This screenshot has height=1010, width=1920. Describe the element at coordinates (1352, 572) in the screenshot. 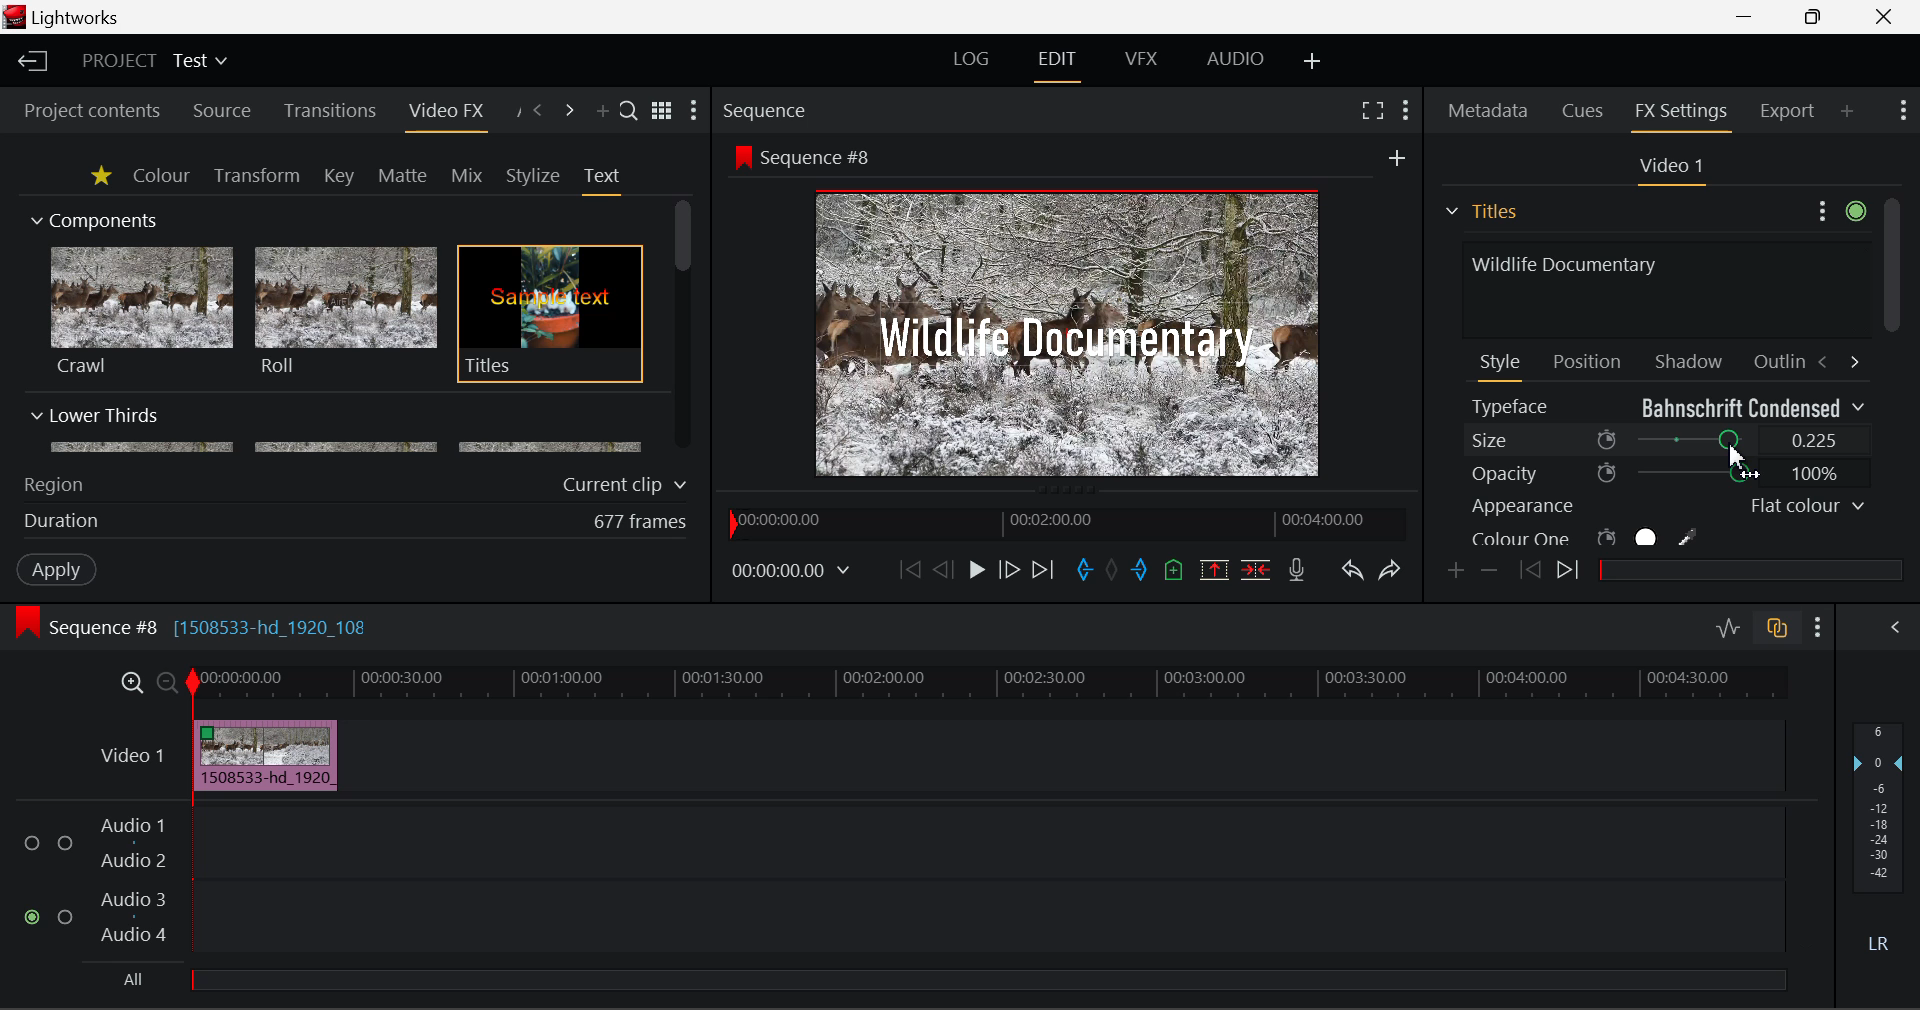

I see `Undo` at that location.